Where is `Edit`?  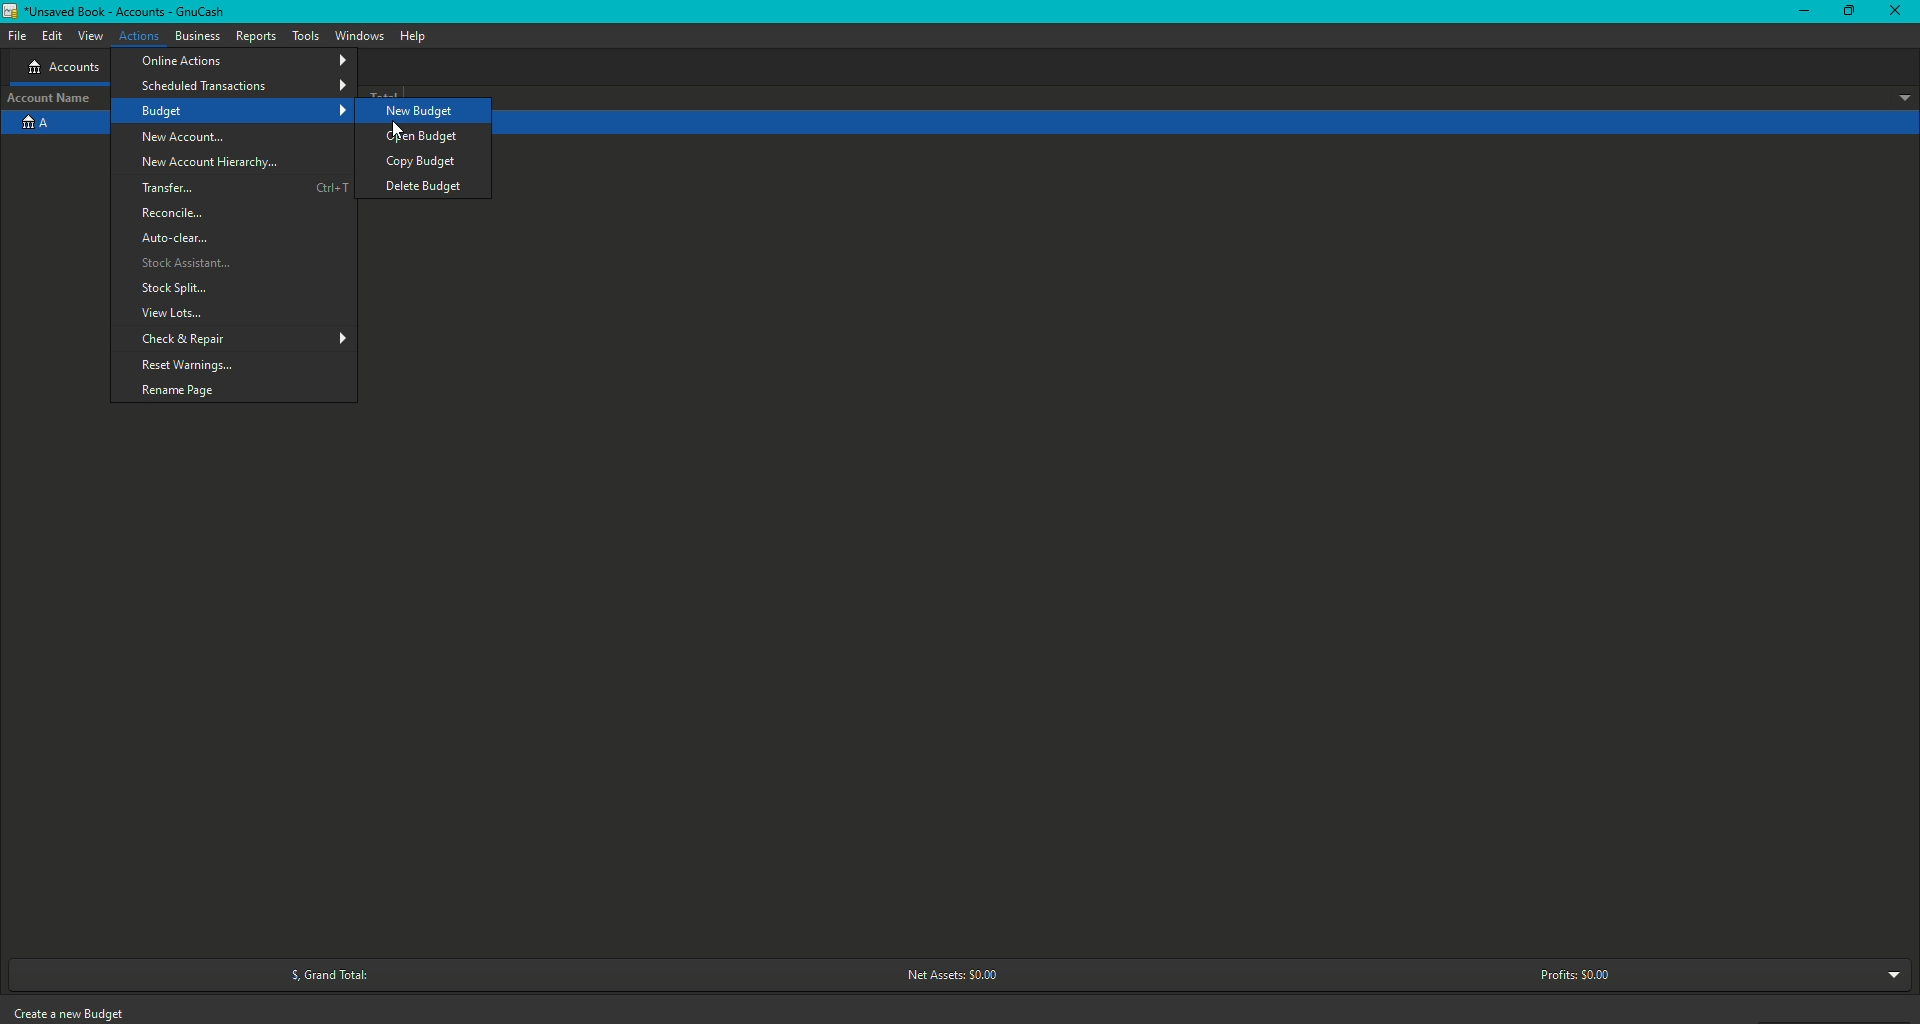
Edit is located at coordinates (52, 38).